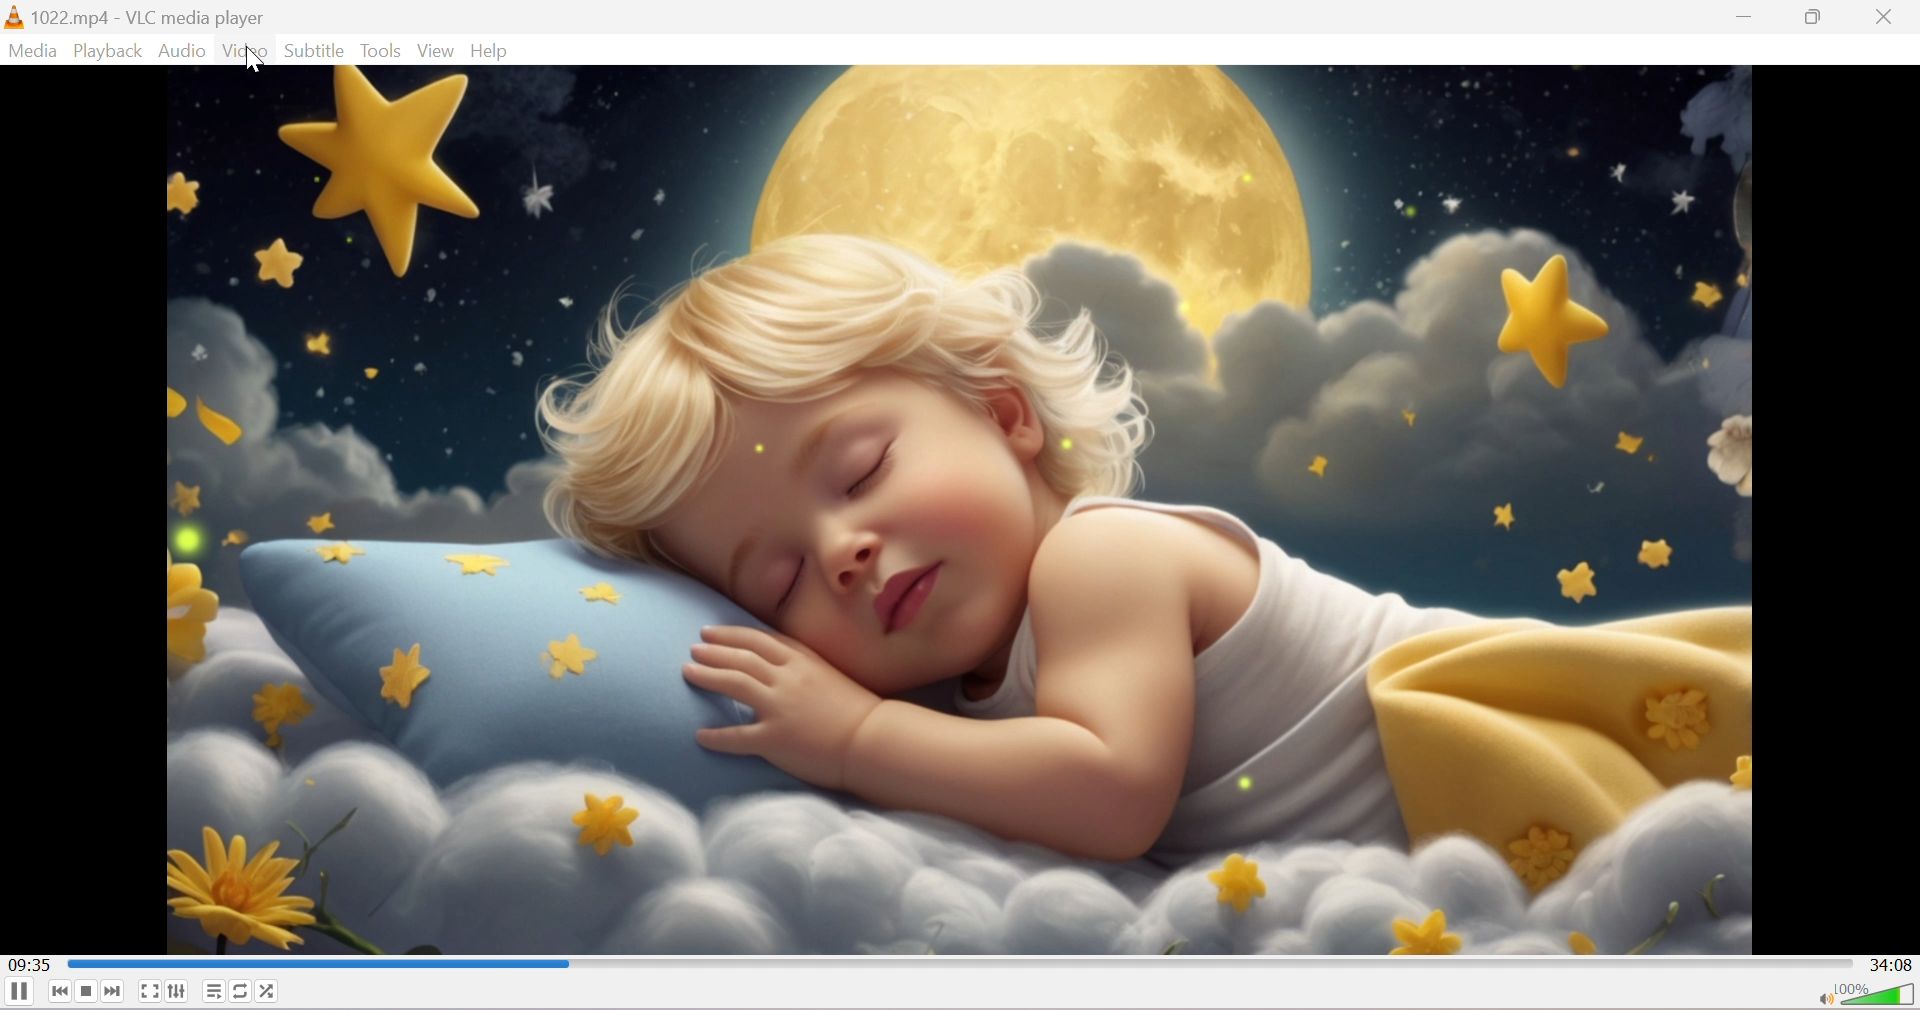 The width and height of the screenshot is (1920, 1010). What do you see at coordinates (88, 991) in the screenshot?
I see `Stop playback` at bounding box center [88, 991].